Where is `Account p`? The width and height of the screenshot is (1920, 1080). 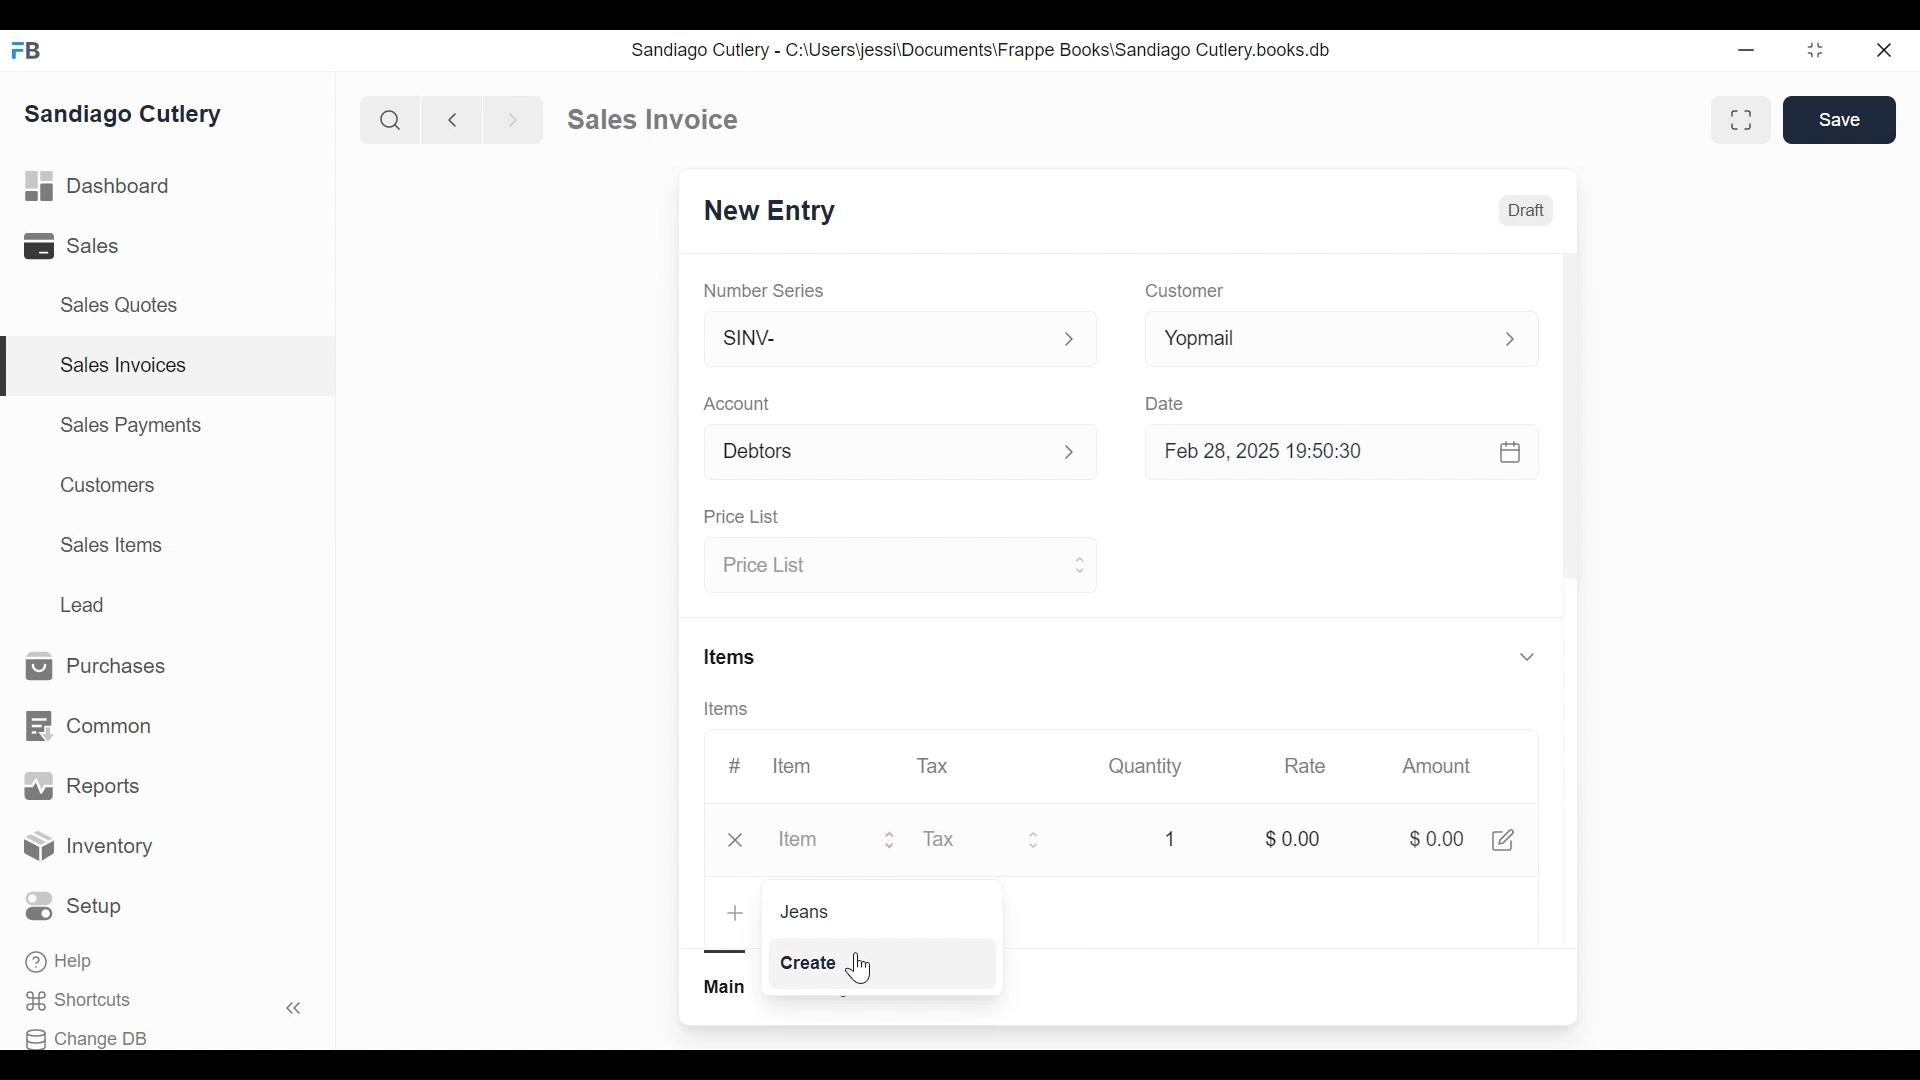 Account p is located at coordinates (902, 453).